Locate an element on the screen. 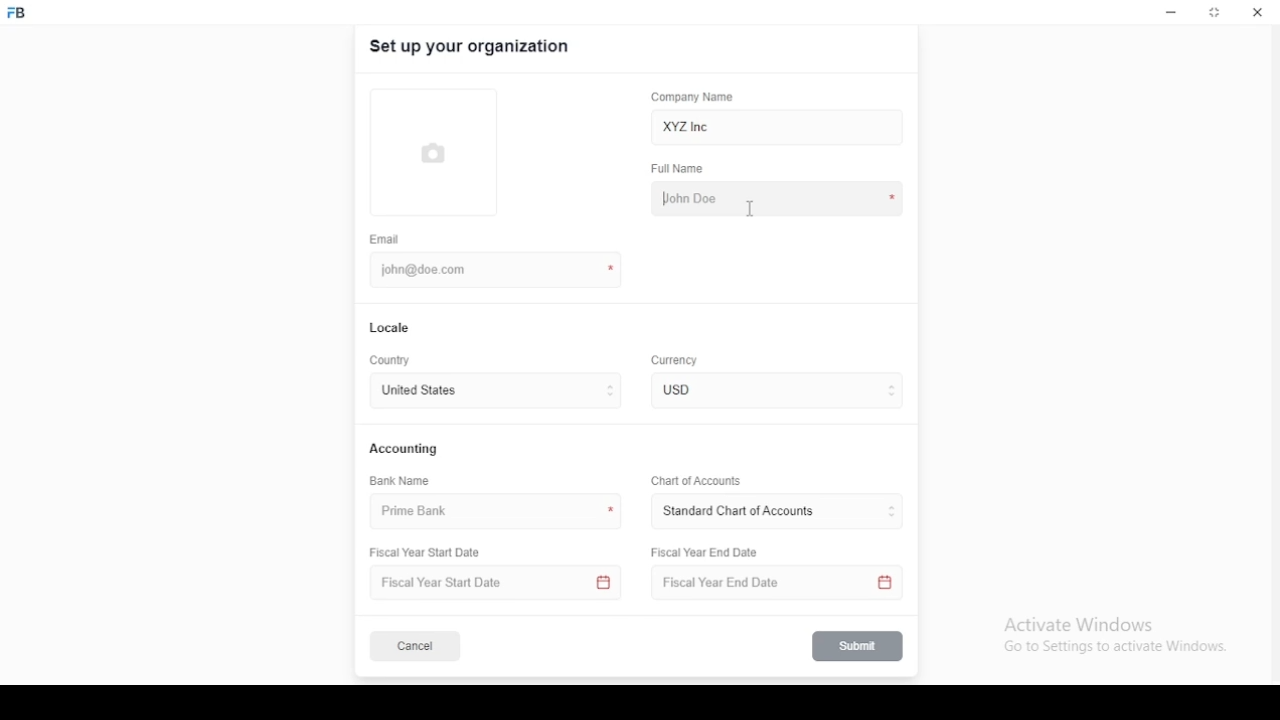  company name is located at coordinates (692, 97).